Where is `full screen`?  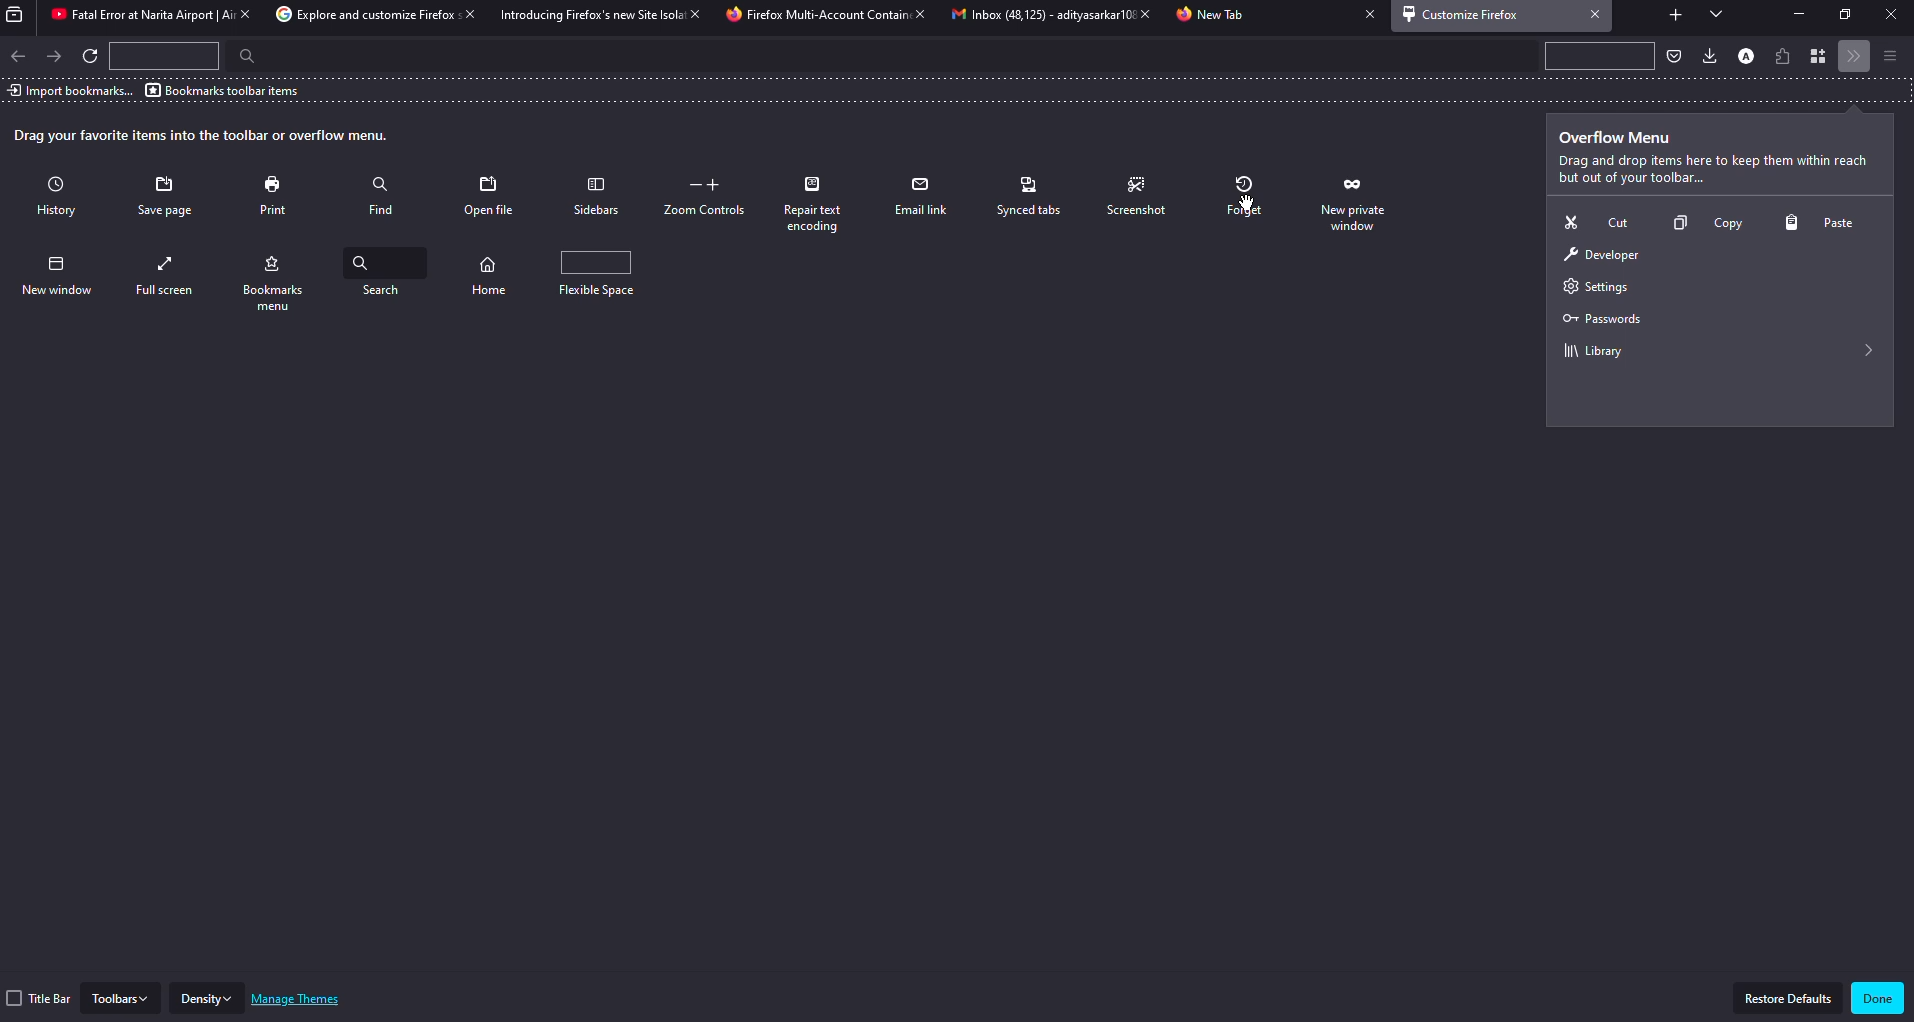
full screen is located at coordinates (171, 276).